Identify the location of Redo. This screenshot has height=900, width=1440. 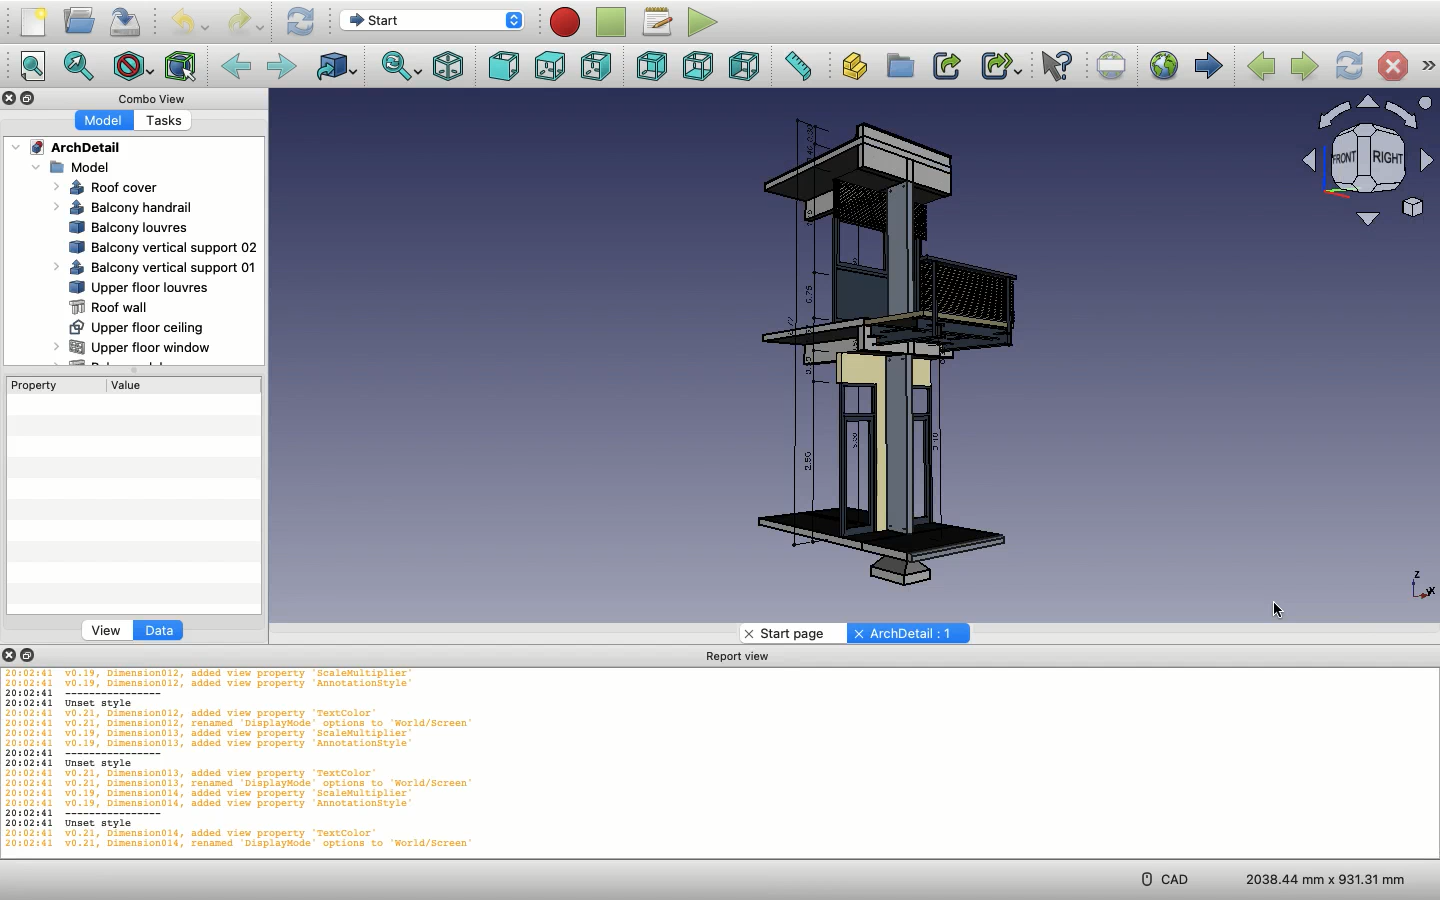
(247, 24).